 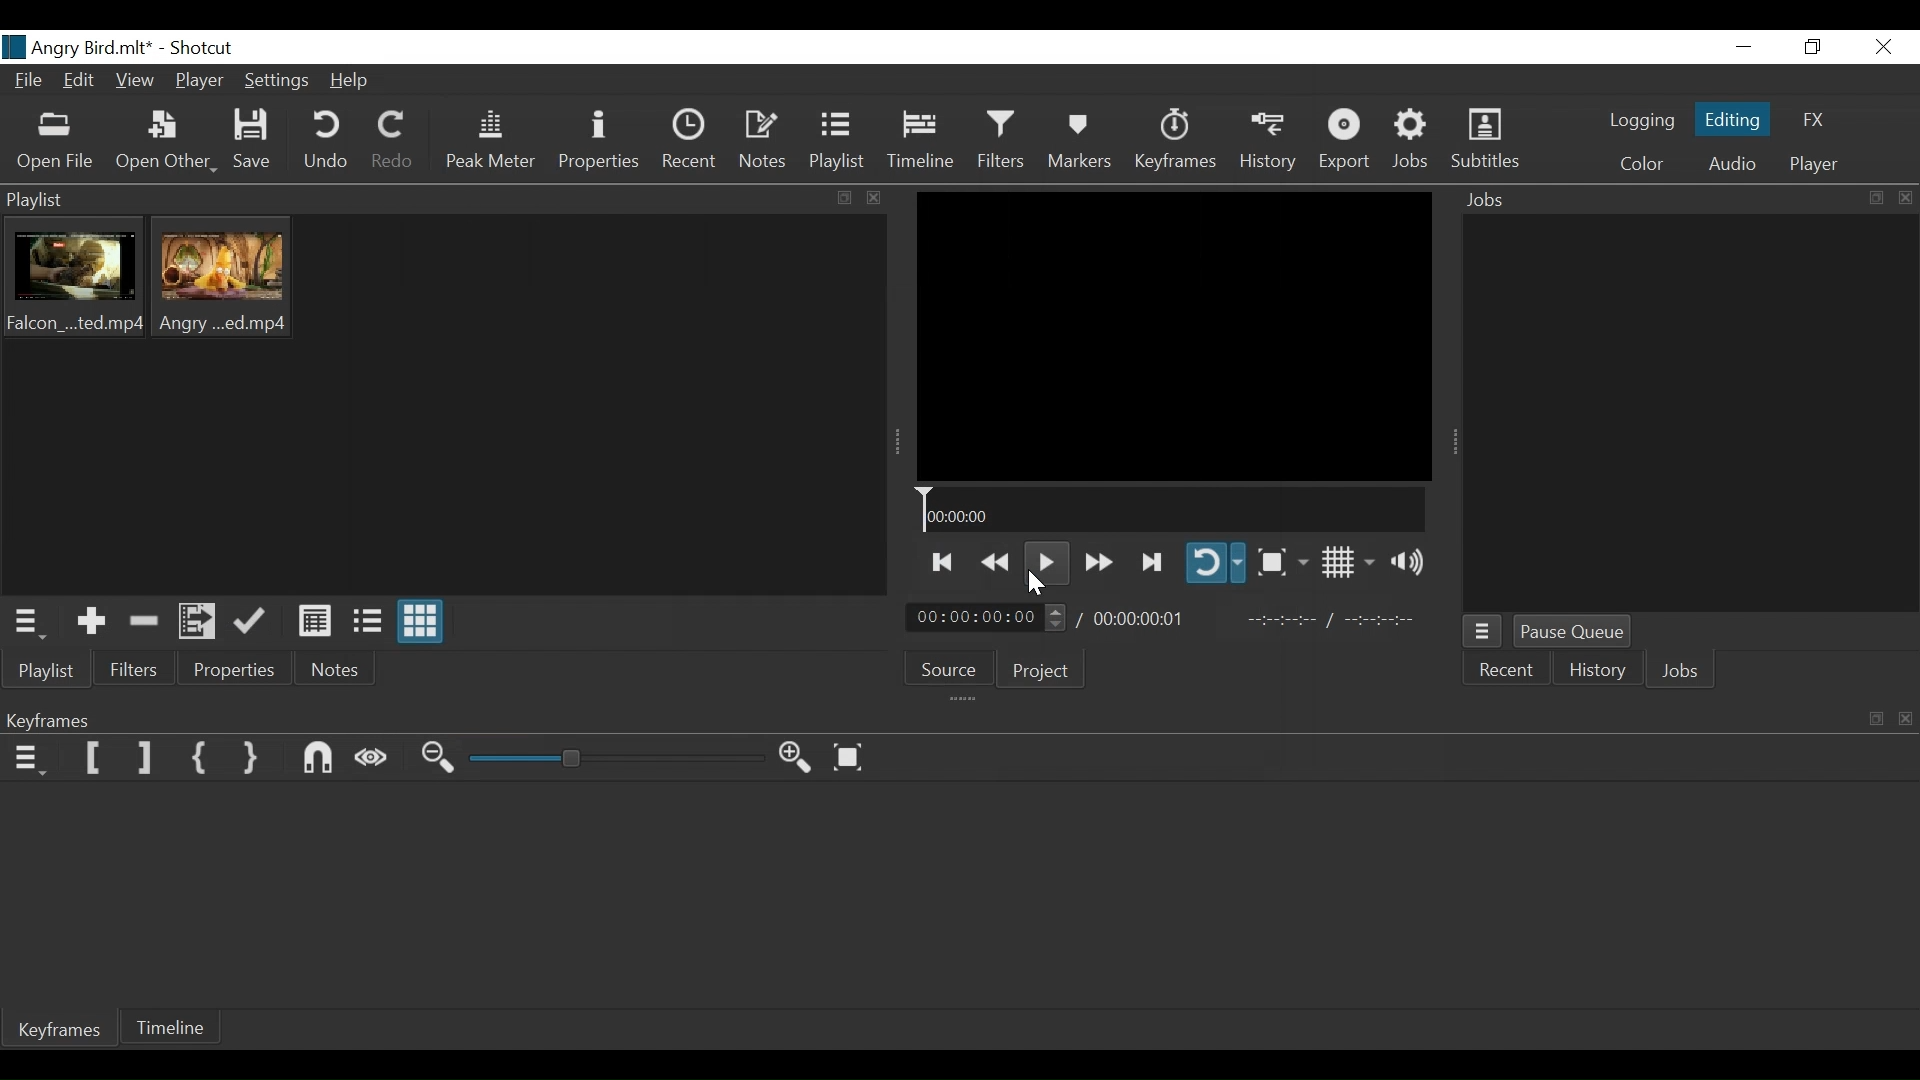 What do you see at coordinates (494, 143) in the screenshot?
I see `Peak Meter` at bounding box center [494, 143].